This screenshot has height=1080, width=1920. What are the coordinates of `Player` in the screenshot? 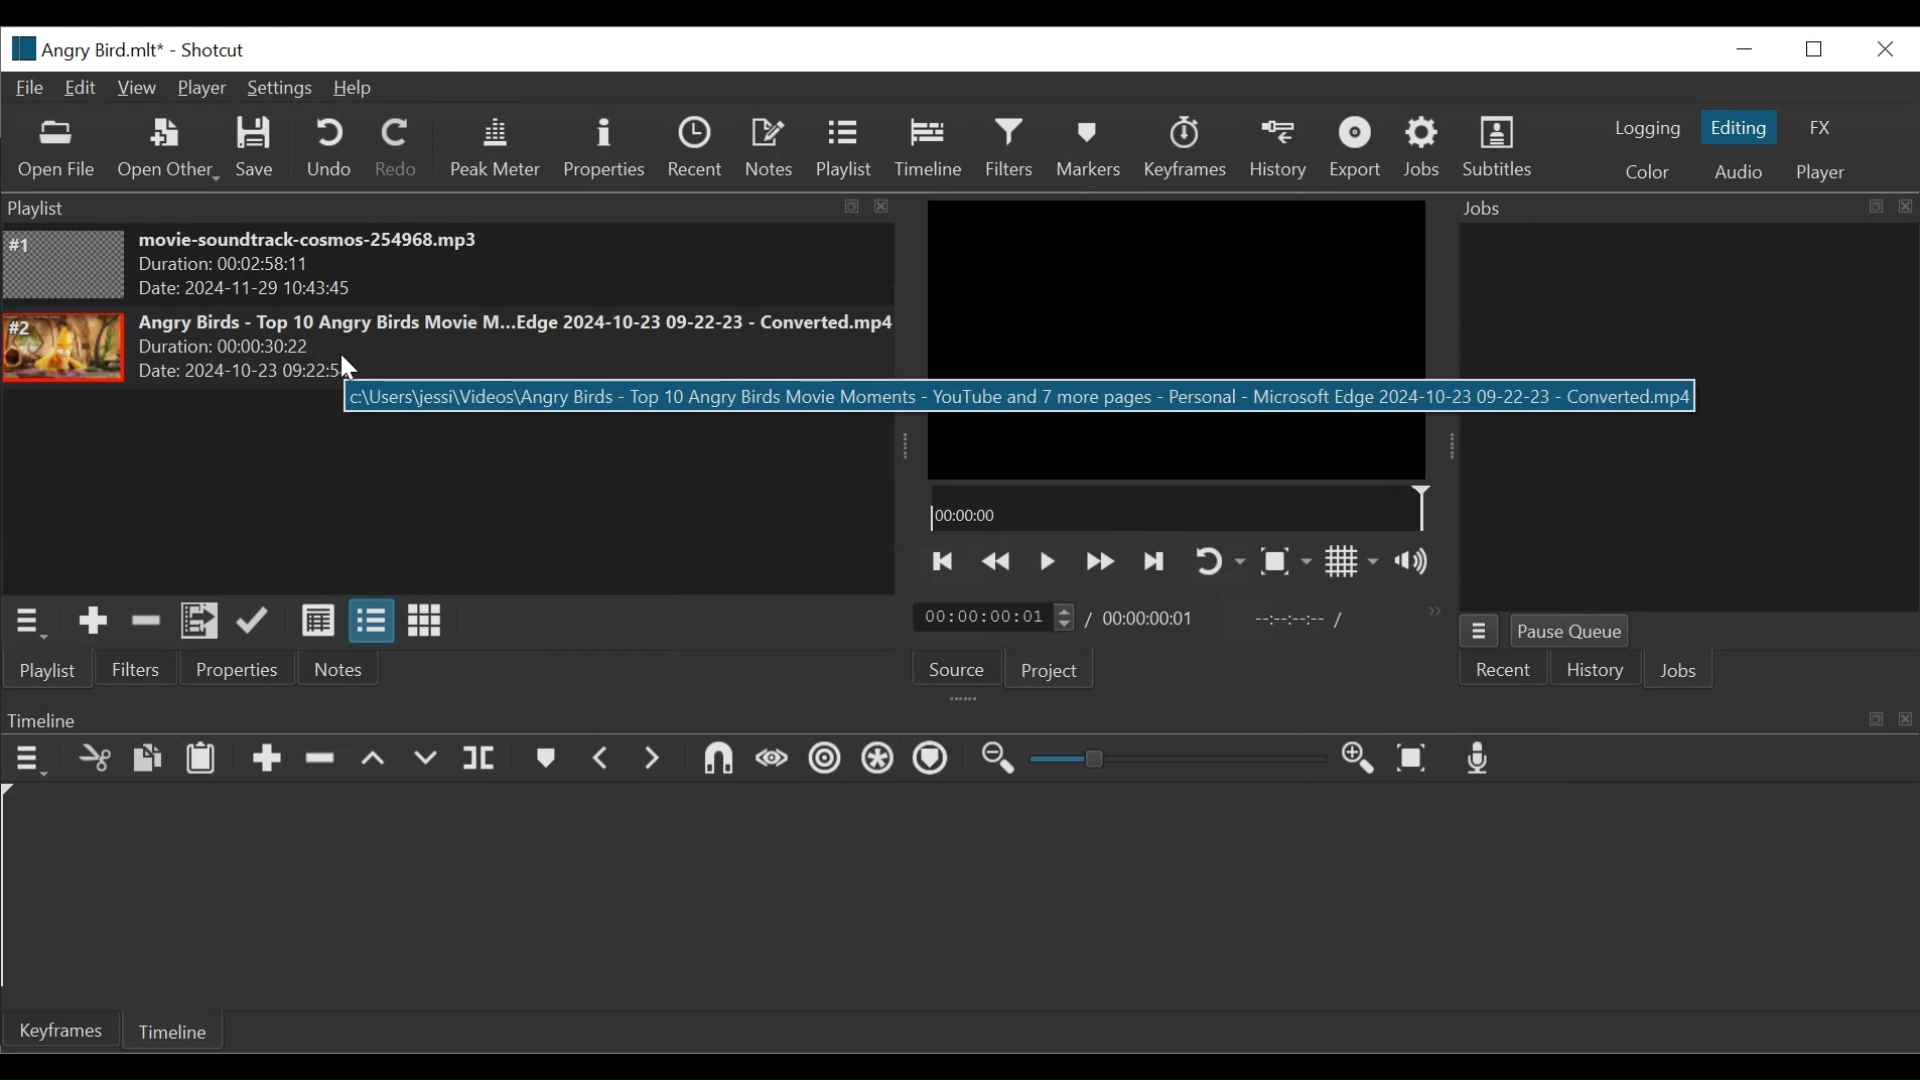 It's located at (199, 89).